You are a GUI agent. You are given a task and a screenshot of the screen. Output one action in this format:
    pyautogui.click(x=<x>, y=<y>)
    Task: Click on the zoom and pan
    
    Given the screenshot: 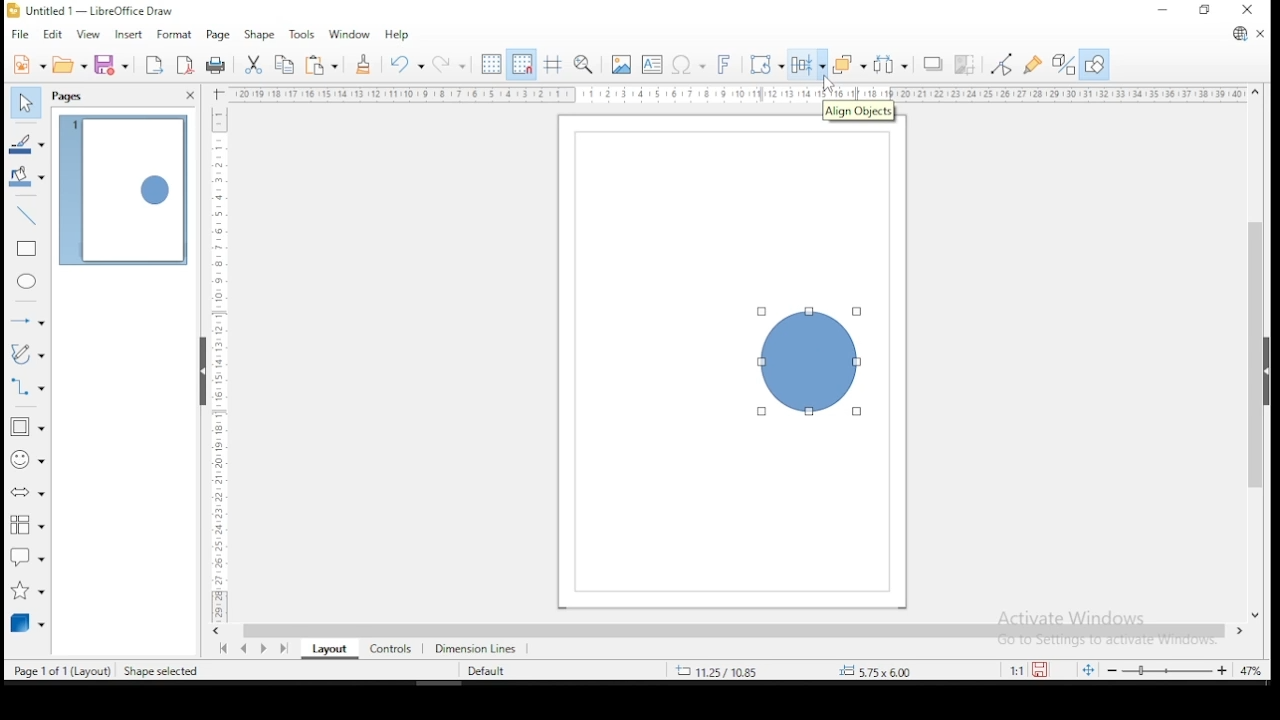 What is the action you would take?
    pyautogui.click(x=584, y=64)
    